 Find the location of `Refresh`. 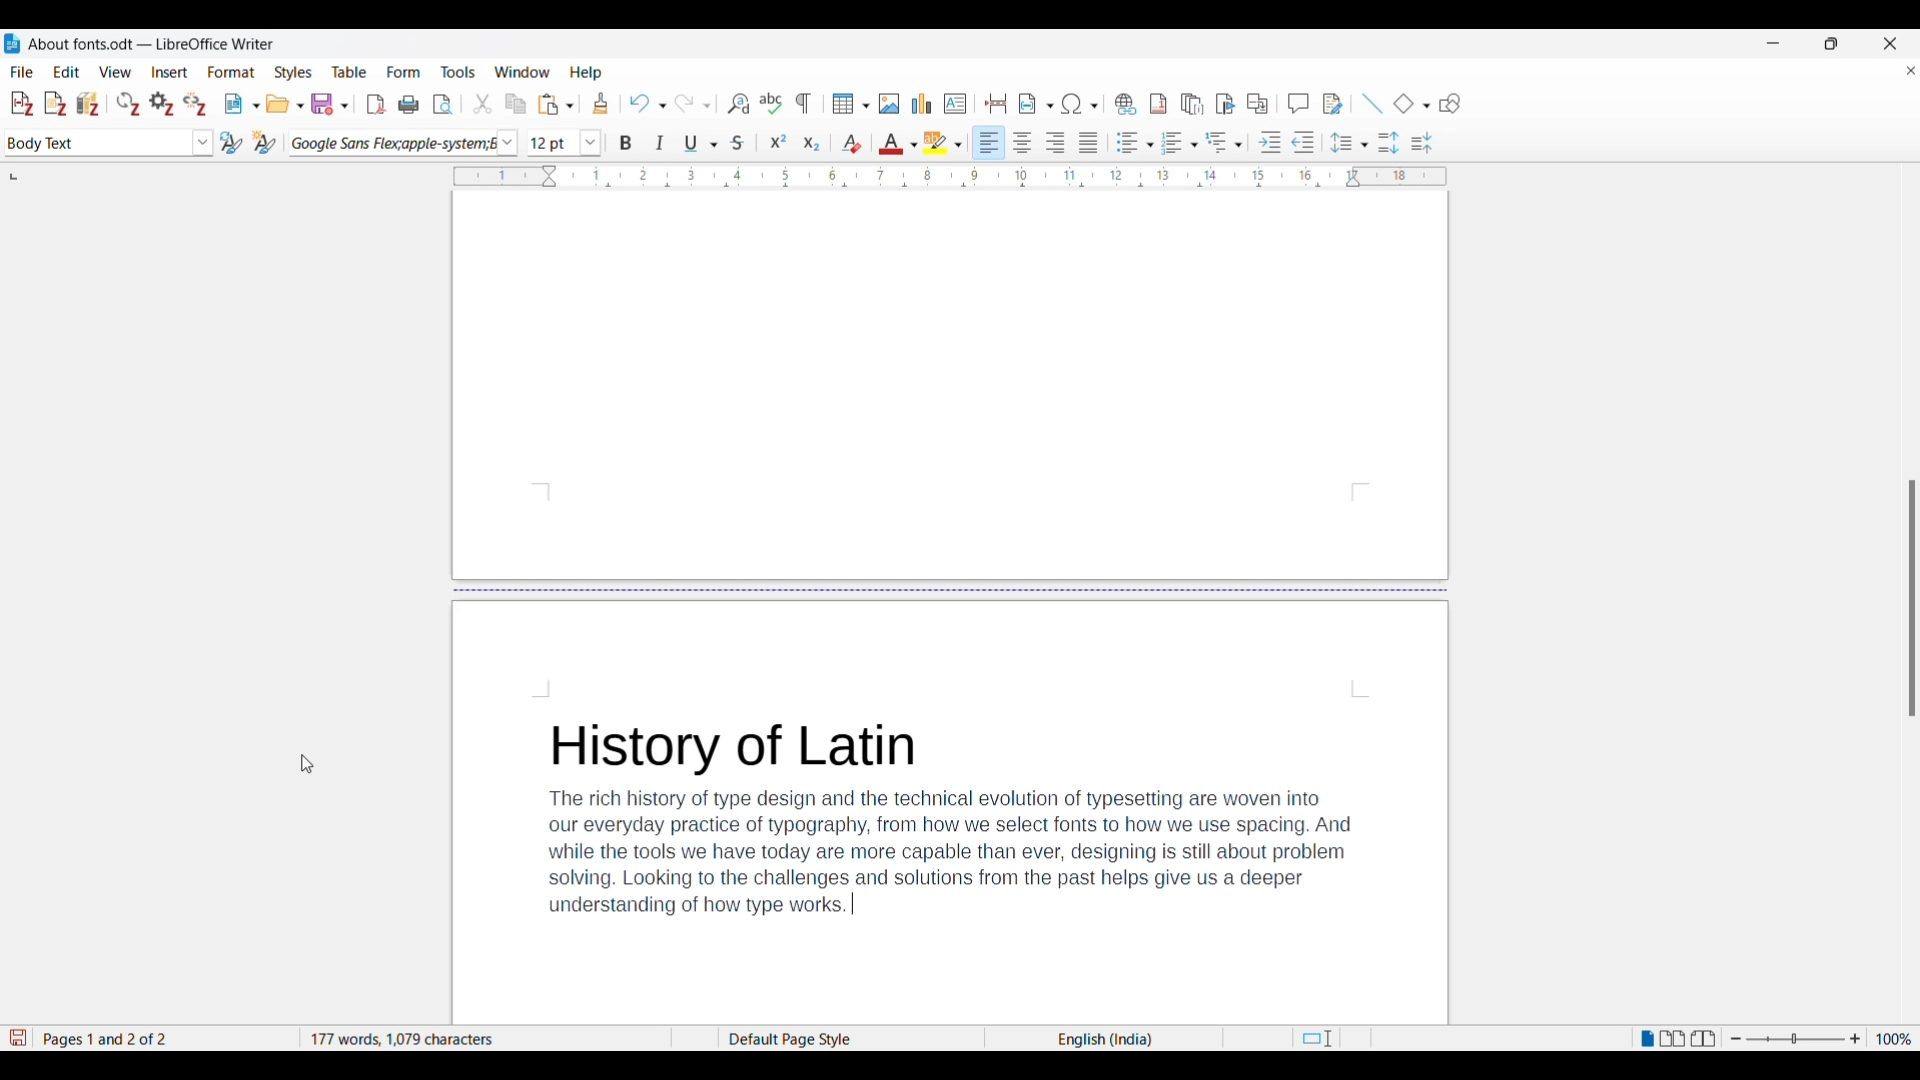

Refresh is located at coordinates (129, 104).